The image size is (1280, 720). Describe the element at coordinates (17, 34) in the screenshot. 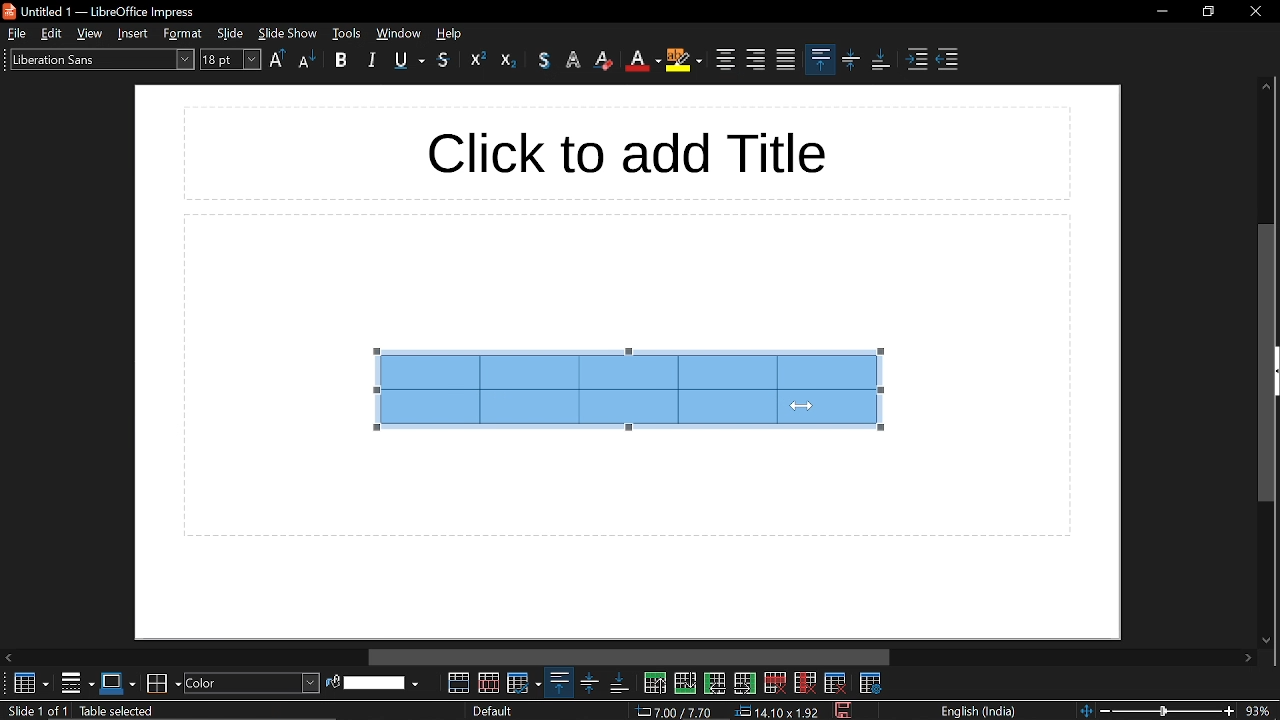

I see `file` at that location.